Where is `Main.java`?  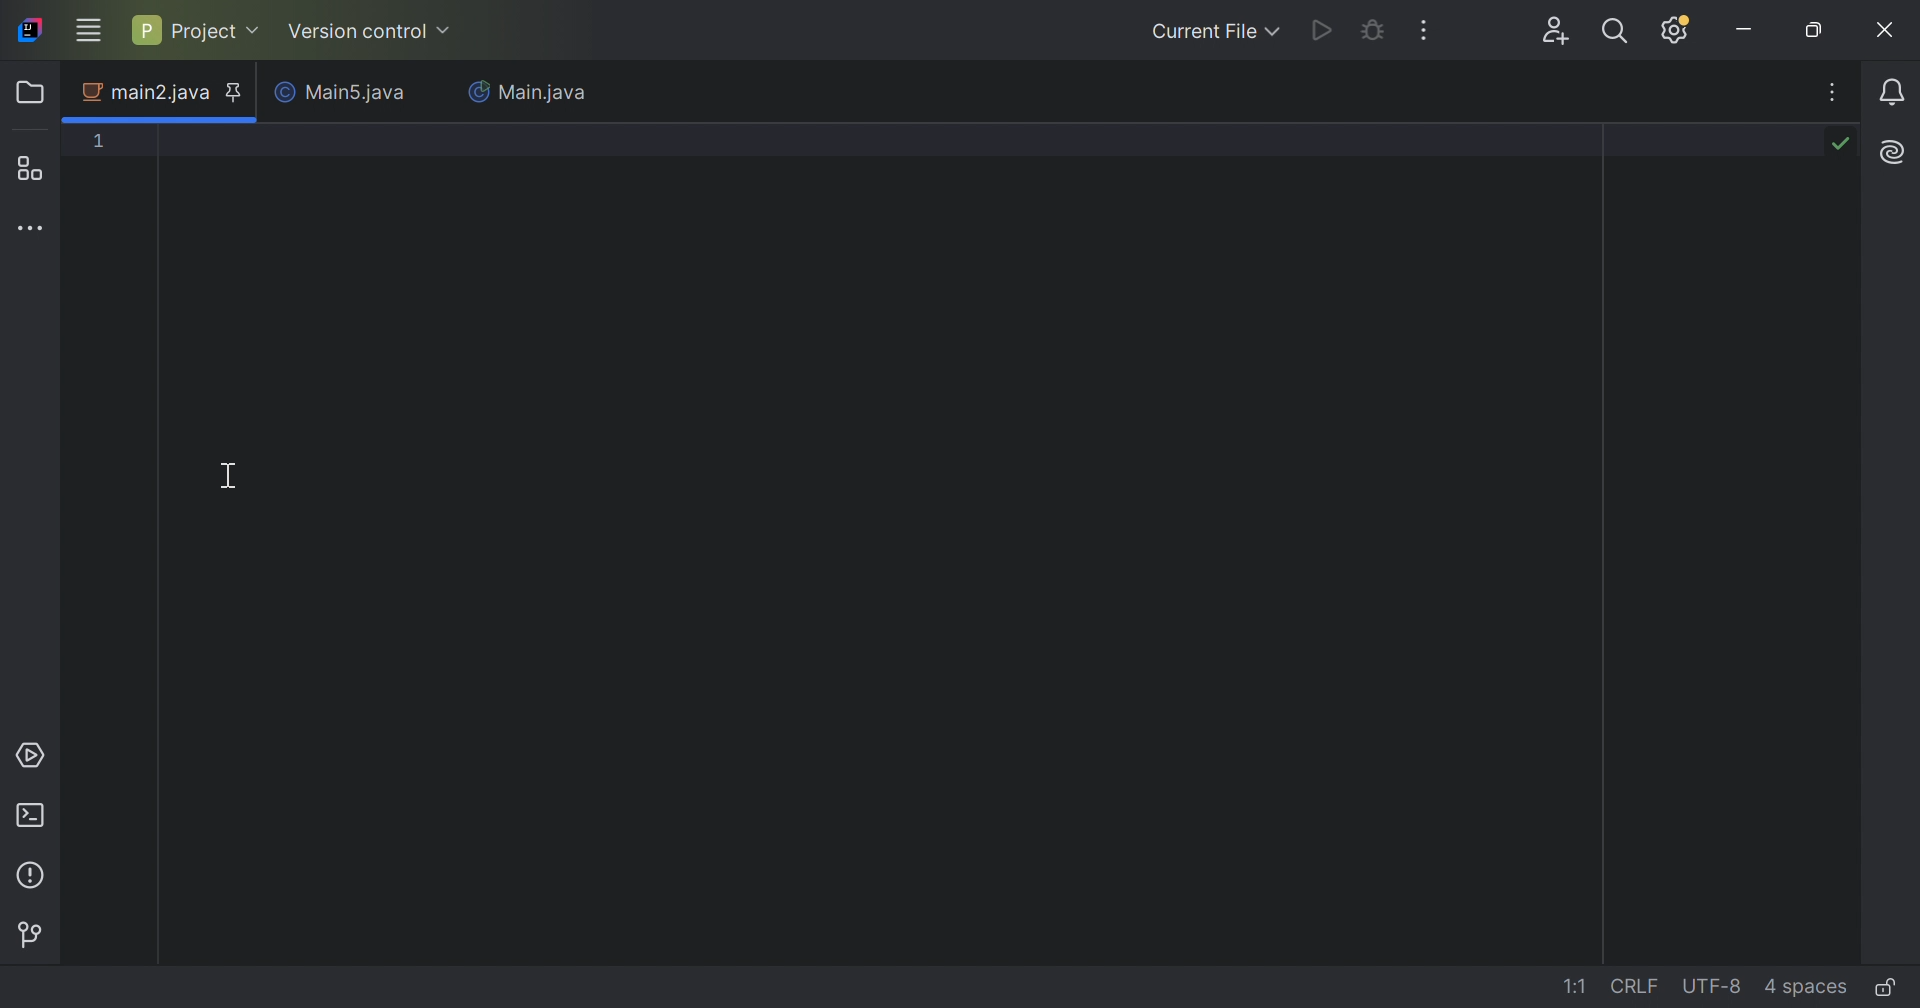 Main.java is located at coordinates (528, 94).